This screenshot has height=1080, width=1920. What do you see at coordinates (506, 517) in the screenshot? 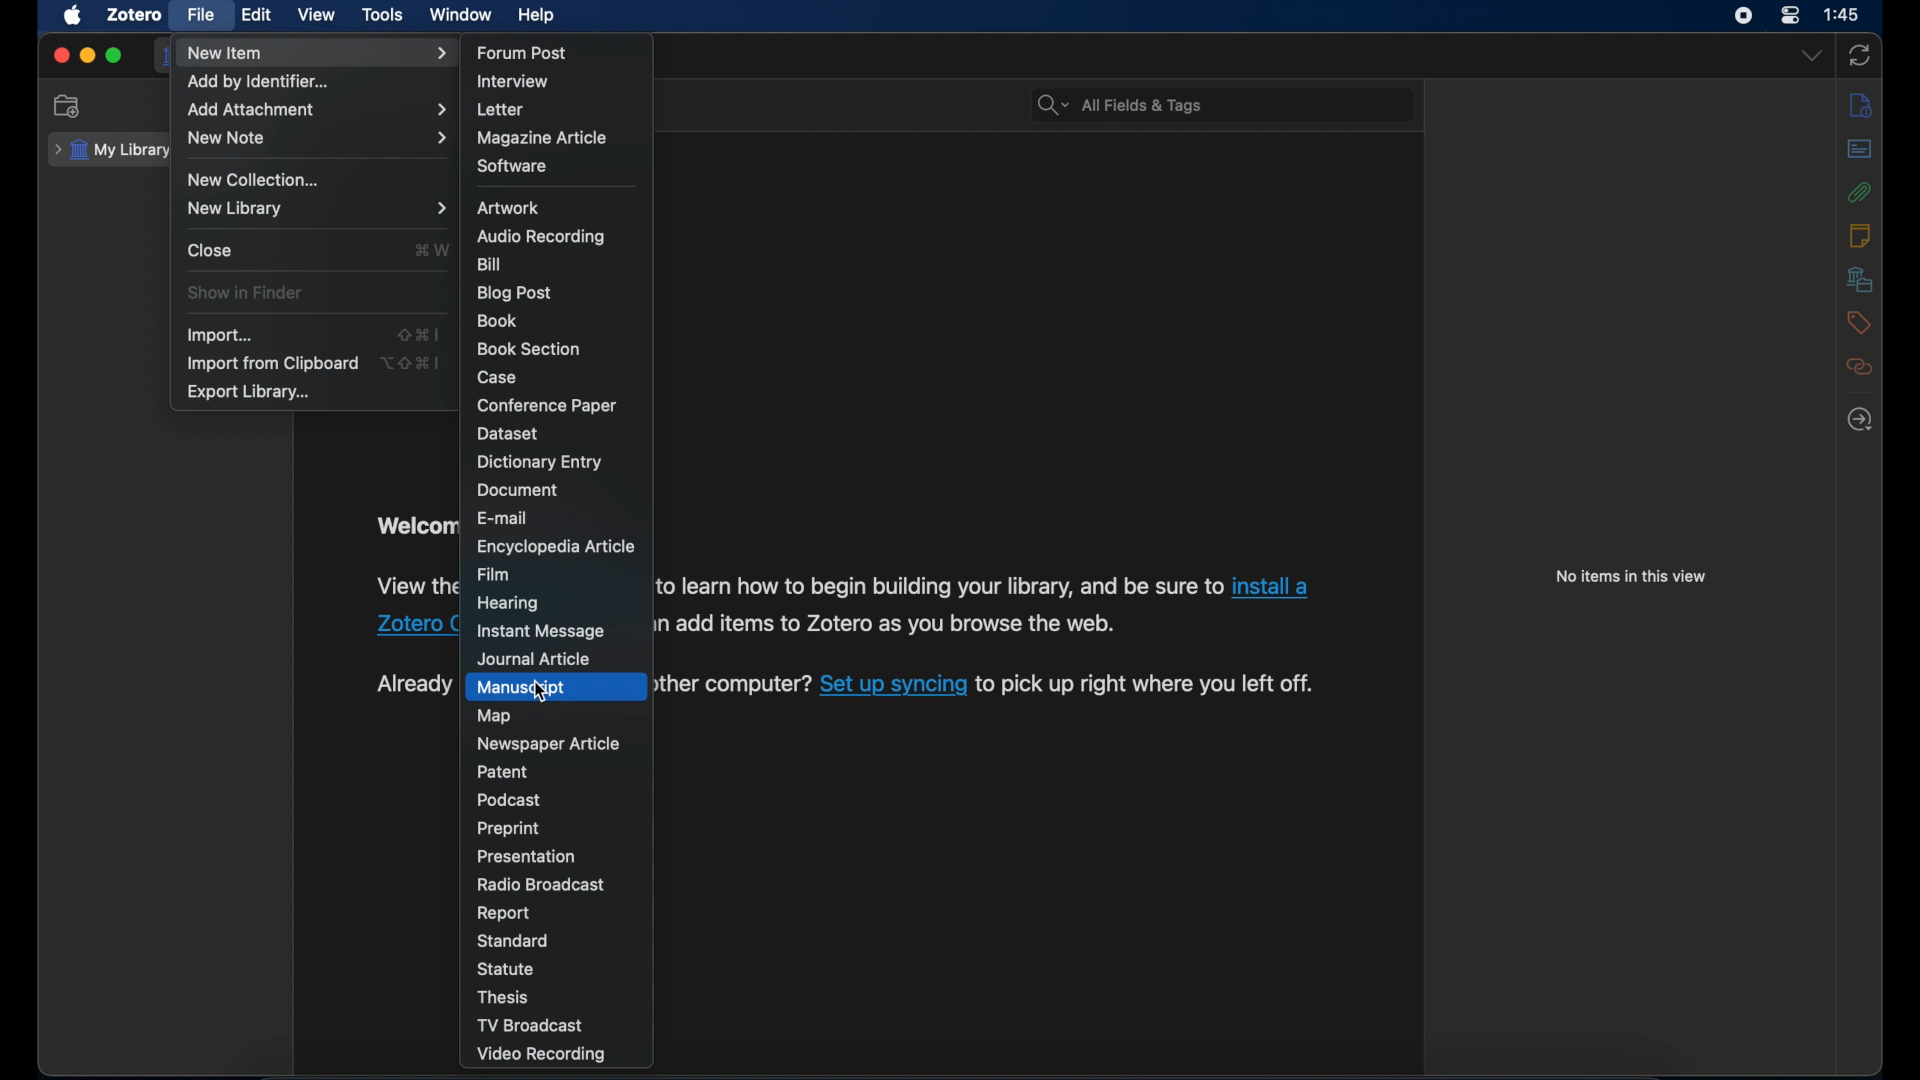
I see `e-mail` at bounding box center [506, 517].